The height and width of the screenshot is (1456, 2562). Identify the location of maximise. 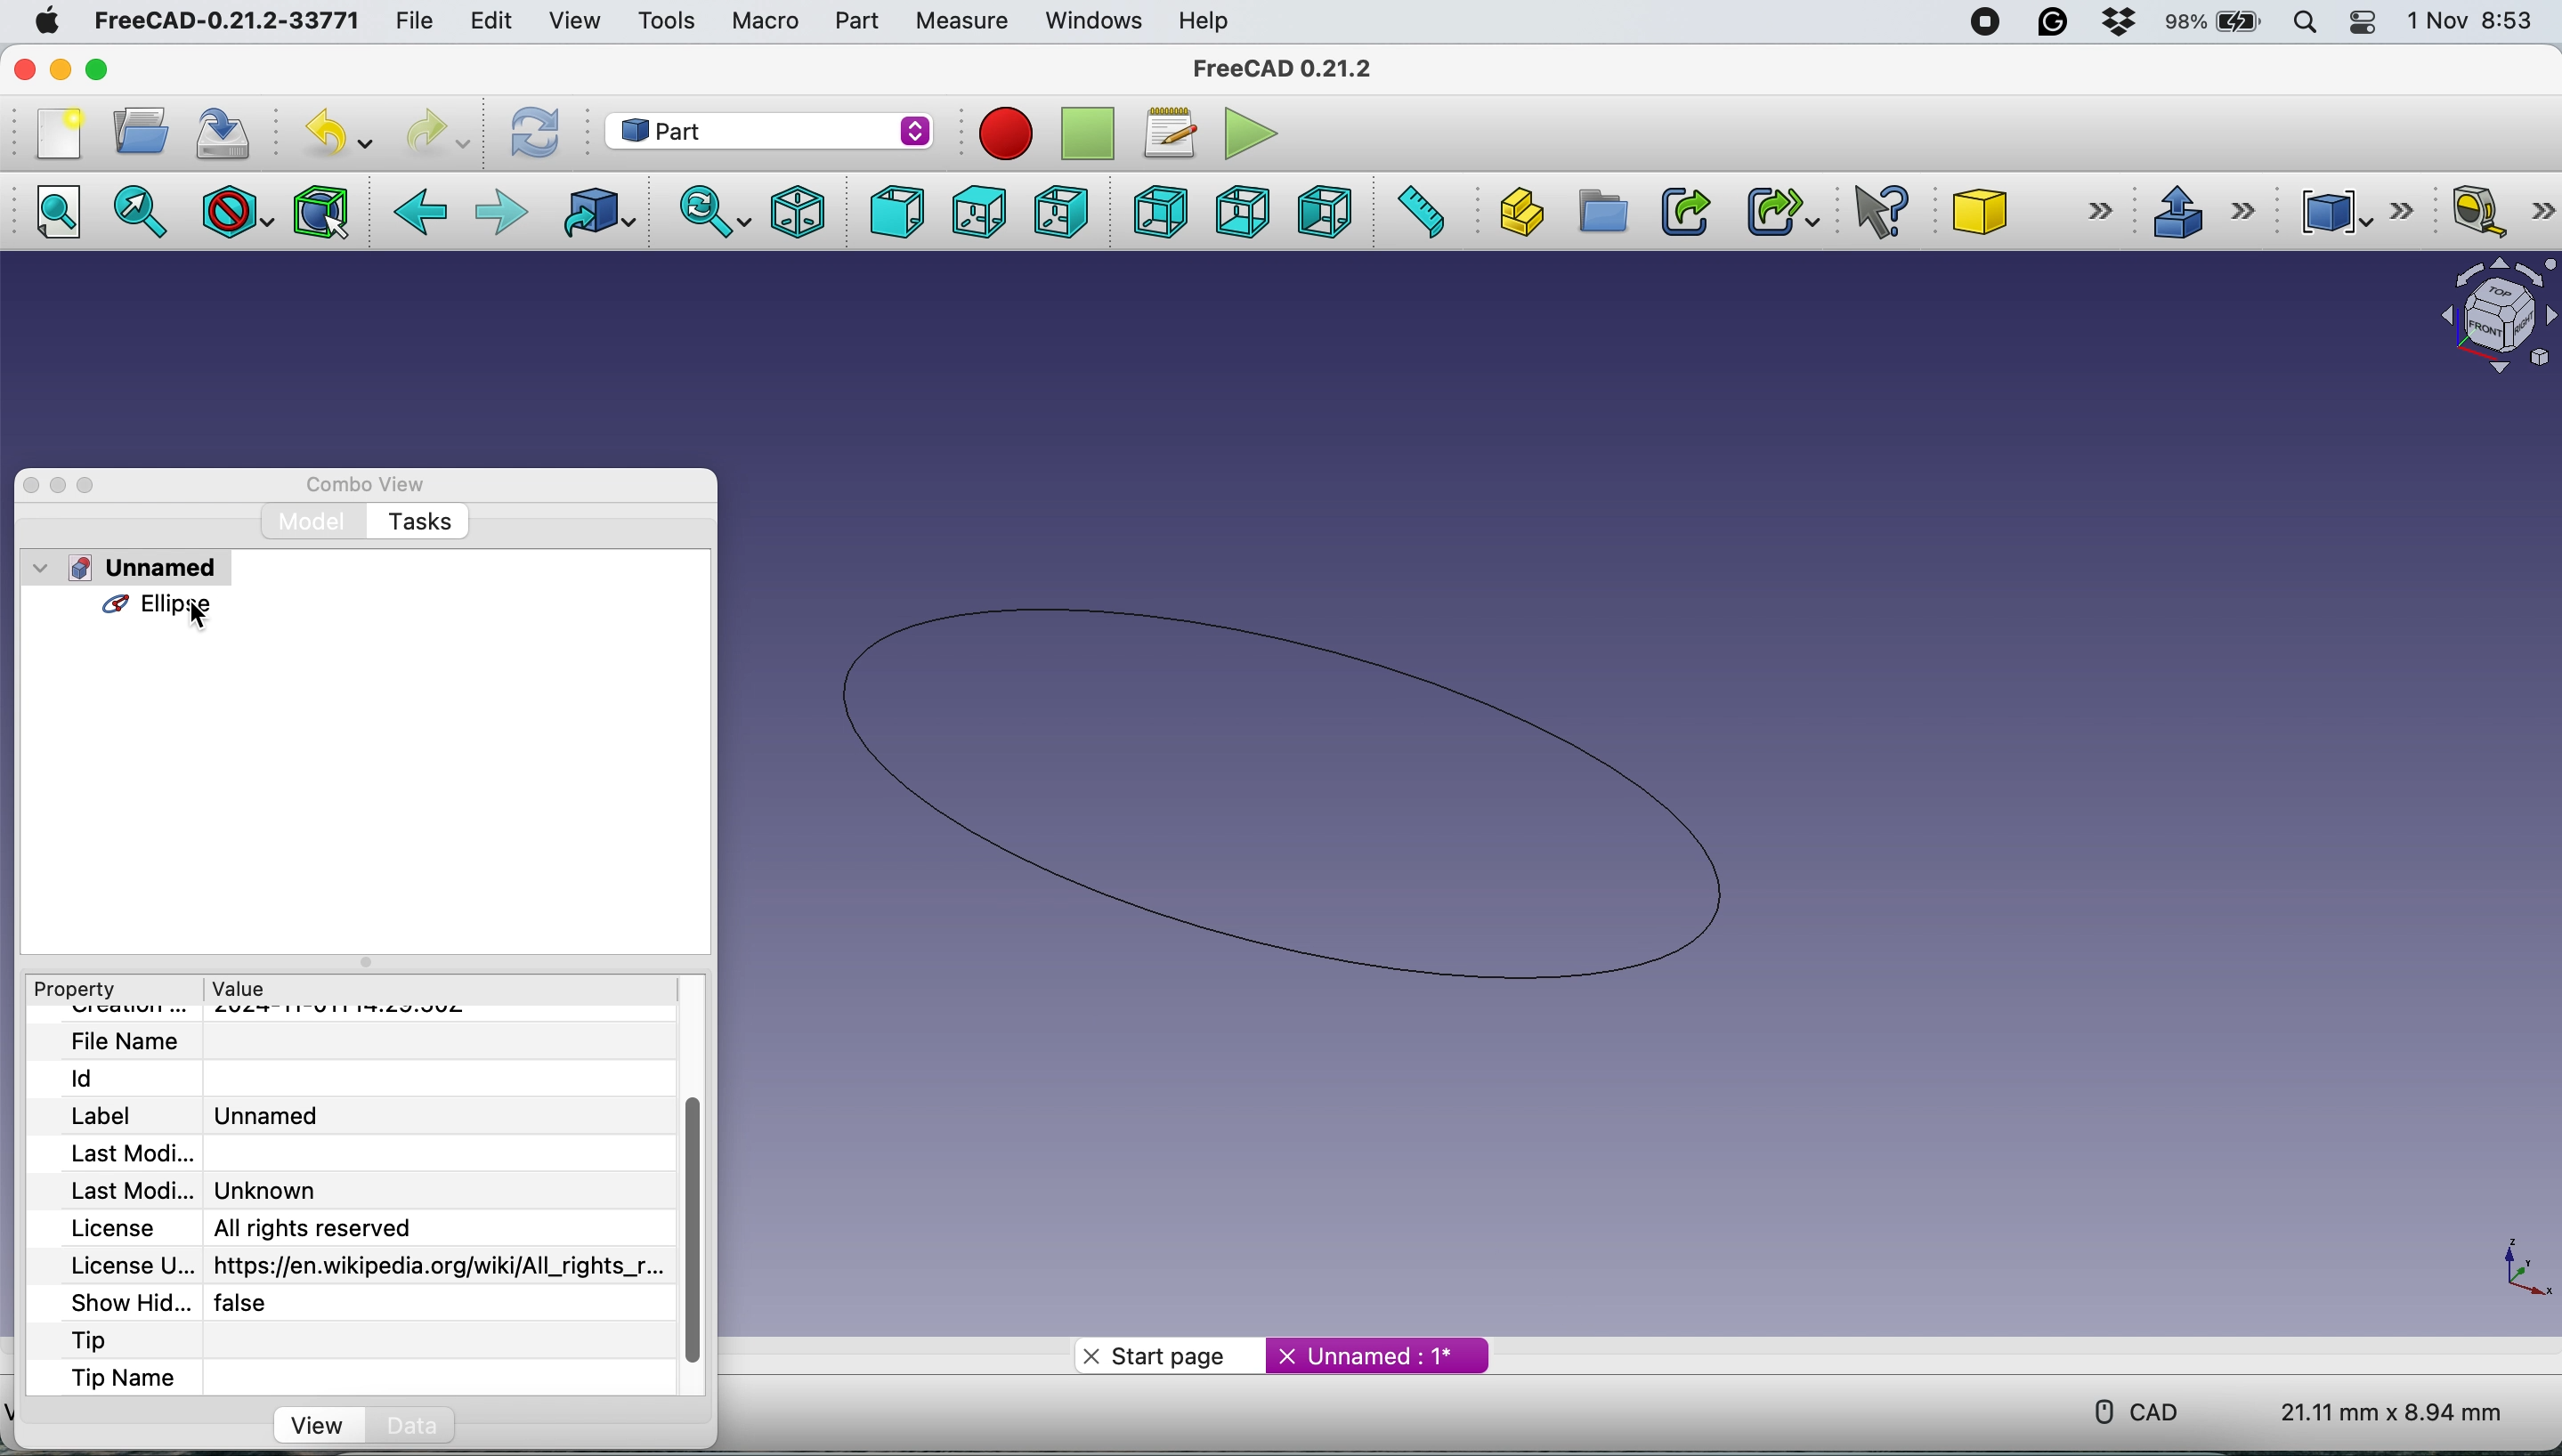
(93, 489).